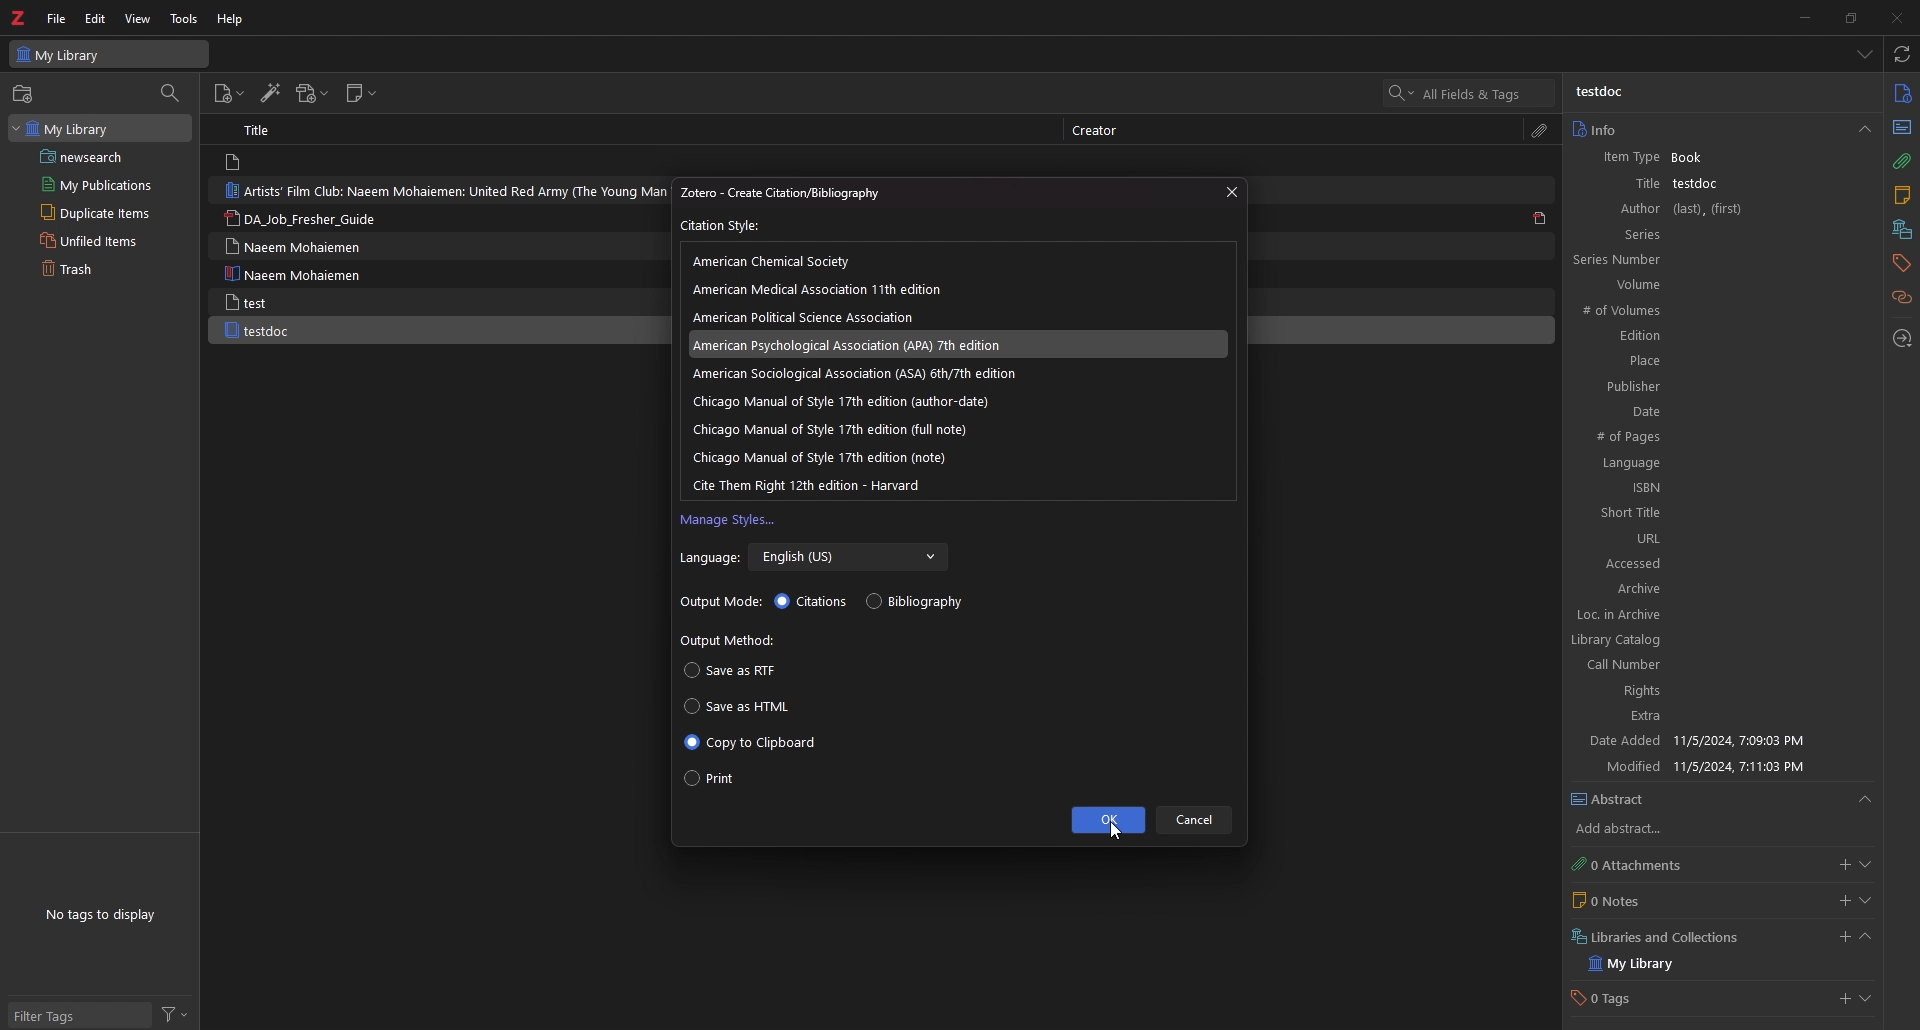 Image resolution: width=1920 pixels, height=1030 pixels. What do you see at coordinates (97, 18) in the screenshot?
I see `edit` at bounding box center [97, 18].